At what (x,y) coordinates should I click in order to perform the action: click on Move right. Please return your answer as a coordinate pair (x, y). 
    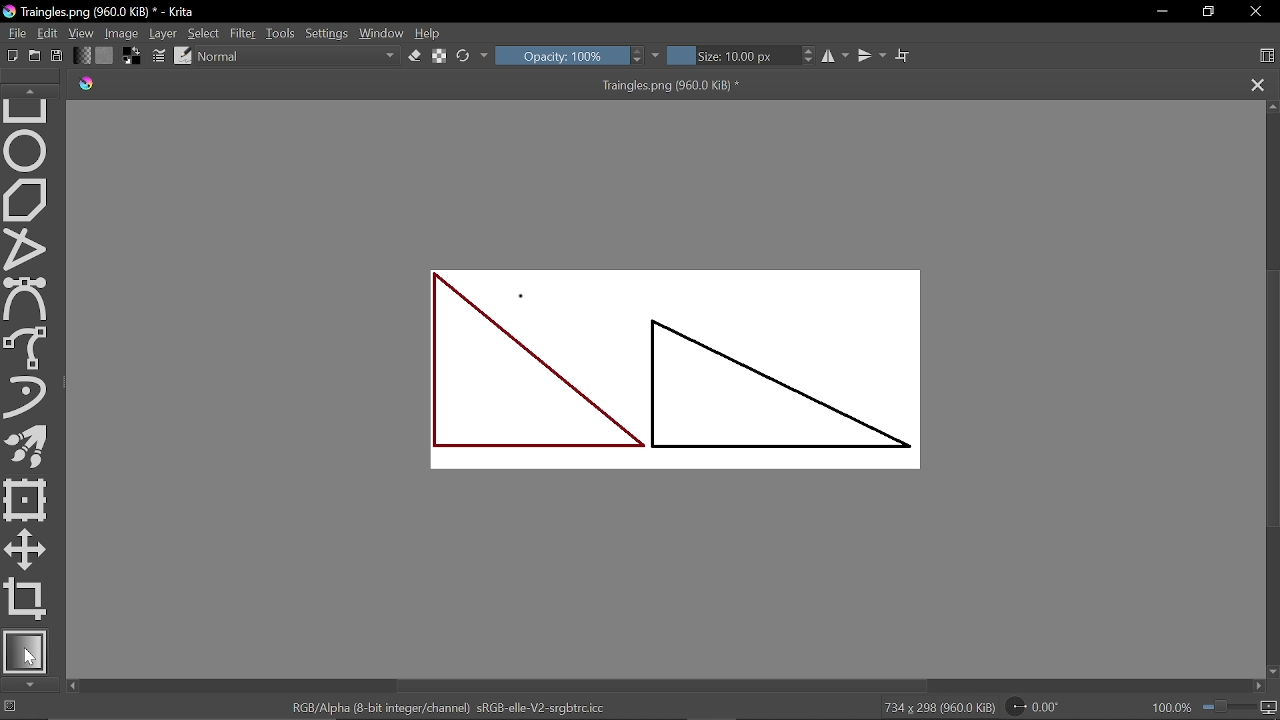
    Looking at the image, I should click on (1259, 685).